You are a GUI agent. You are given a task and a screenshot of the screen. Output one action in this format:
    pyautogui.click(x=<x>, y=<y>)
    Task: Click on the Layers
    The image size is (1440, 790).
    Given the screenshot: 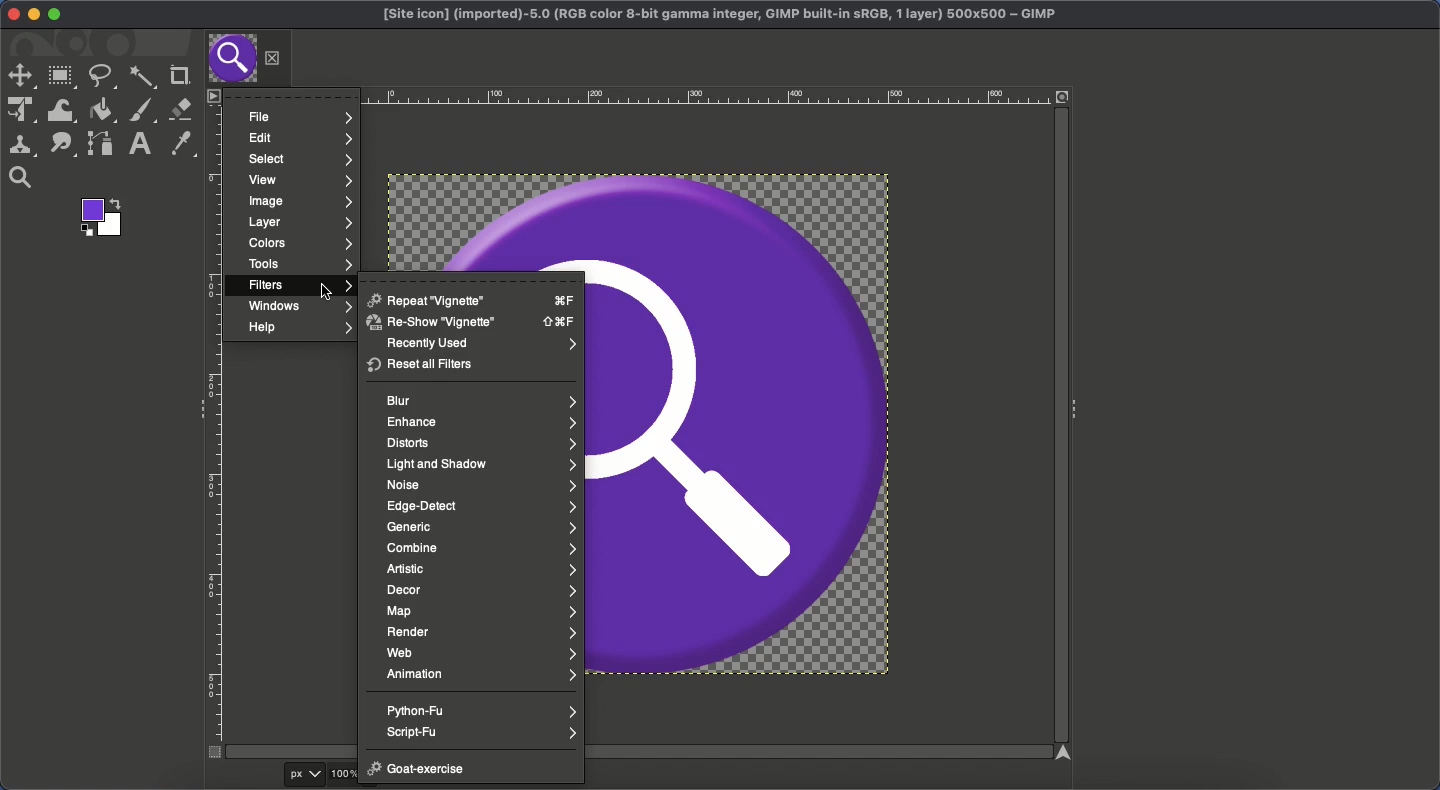 What is the action you would take?
    pyautogui.click(x=300, y=223)
    